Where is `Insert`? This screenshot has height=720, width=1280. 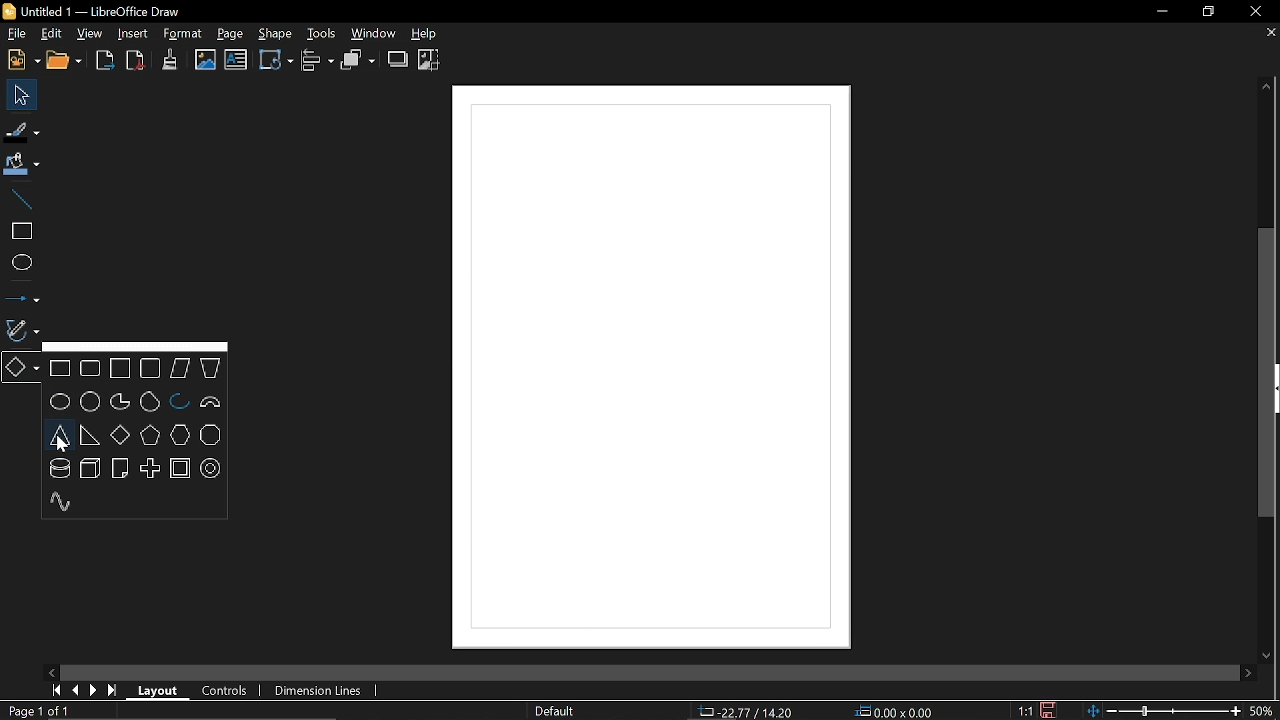 Insert is located at coordinates (133, 34).